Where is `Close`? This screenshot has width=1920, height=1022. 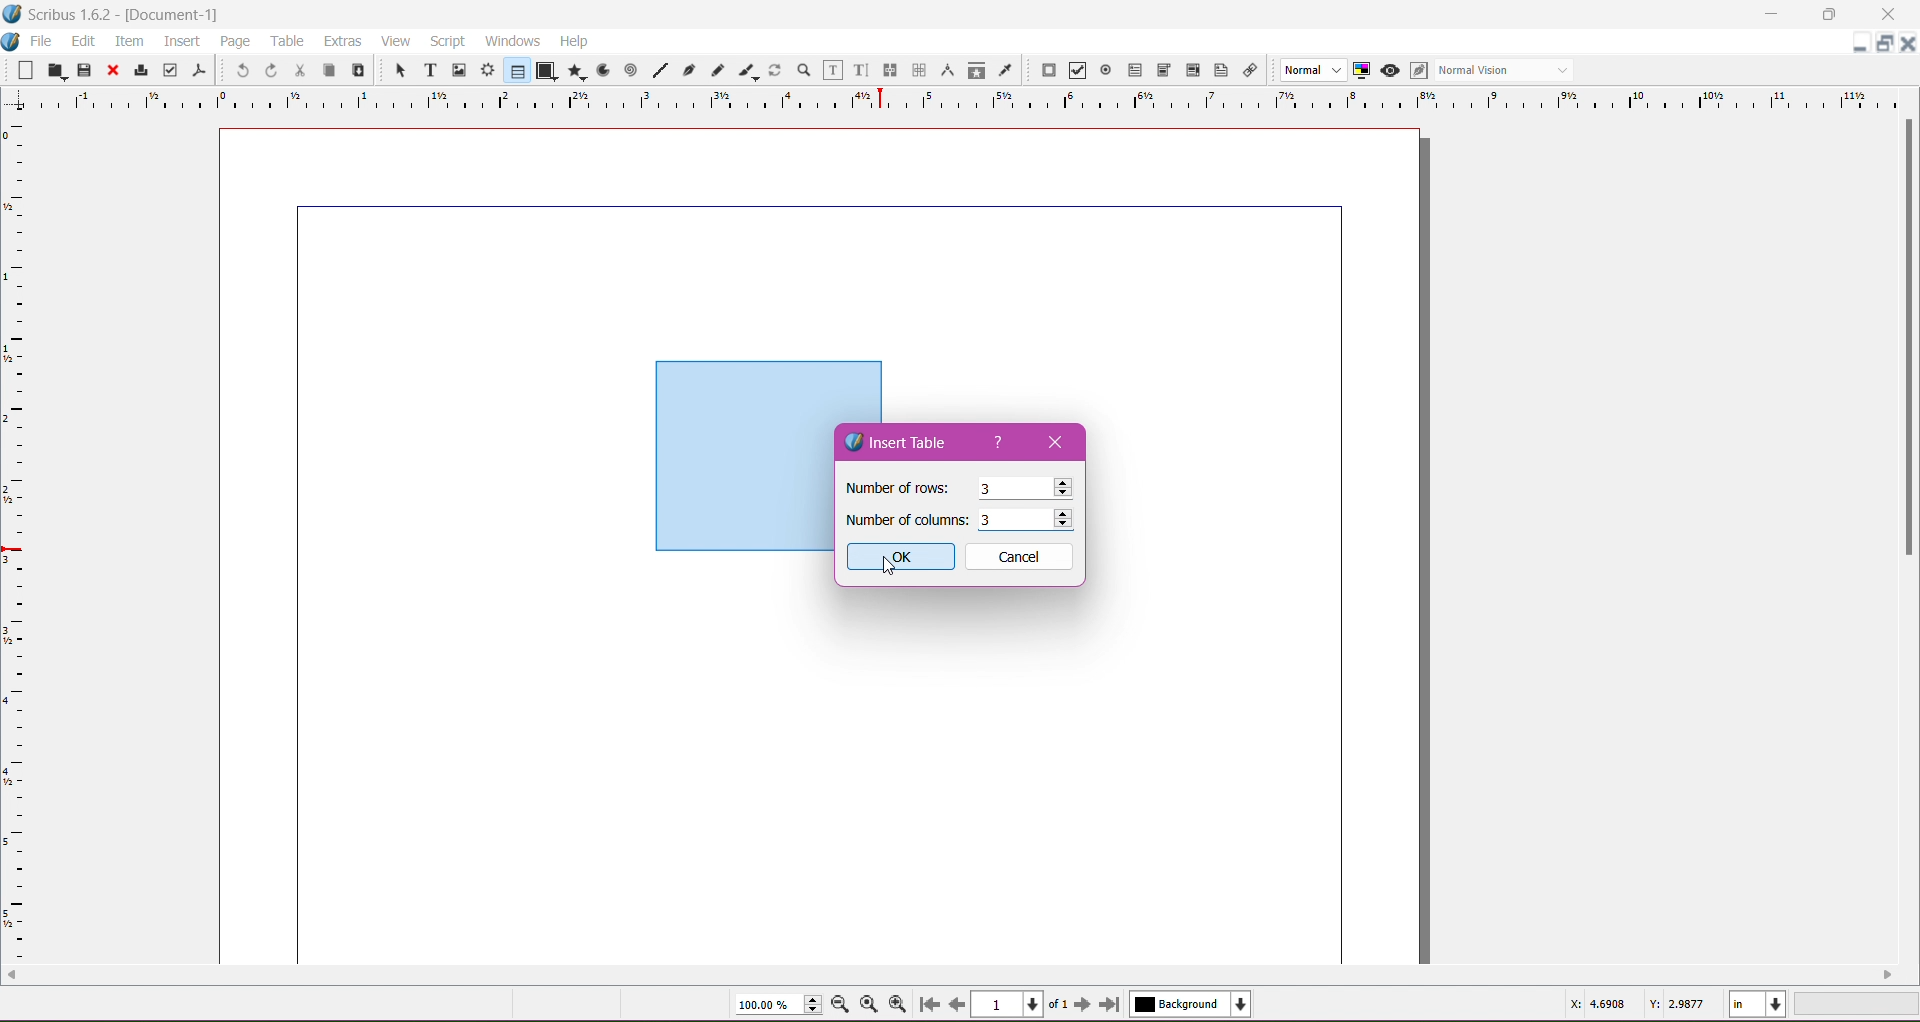
Close is located at coordinates (1056, 440).